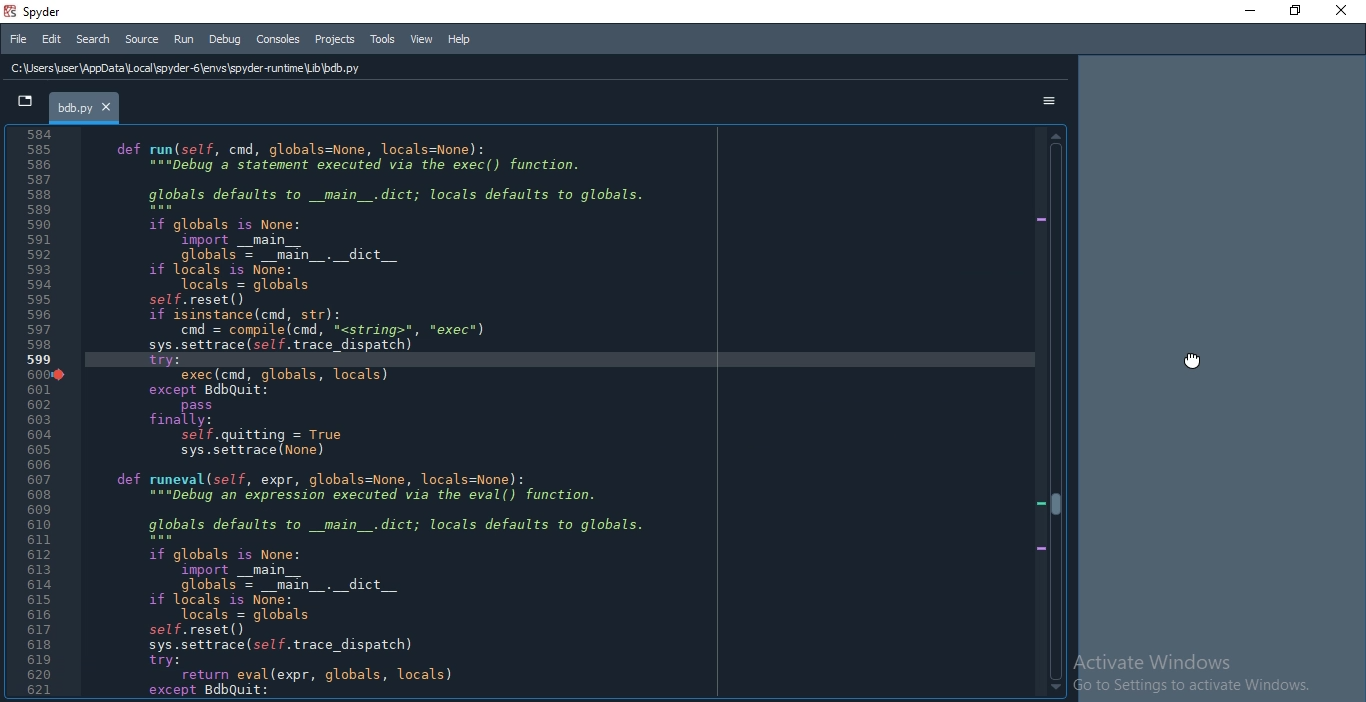 The width and height of the screenshot is (1366, 702). What do you see at coordinates (1295, 11) in the screenshot?
I see `Restore` at bounding box center [1295, 11].